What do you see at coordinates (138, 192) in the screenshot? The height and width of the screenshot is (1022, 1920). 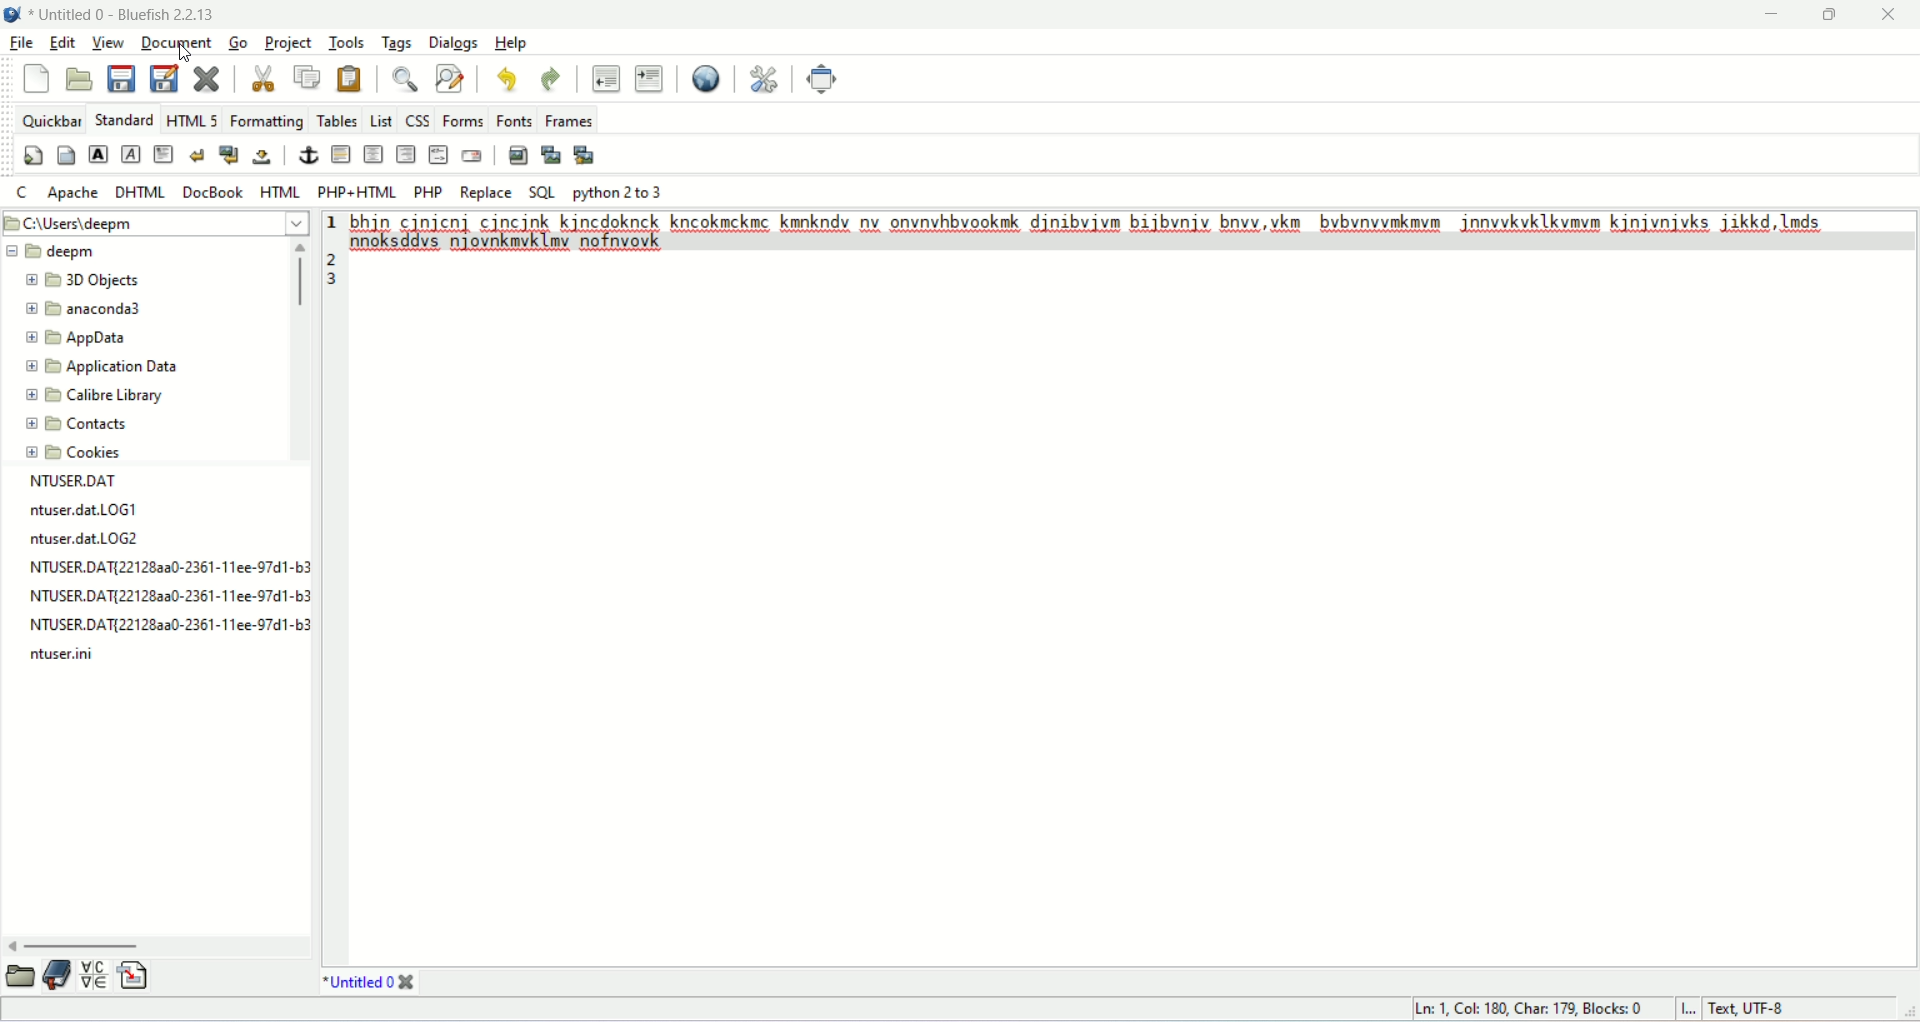 I see `DHTML` at bounding box center [138, 192].